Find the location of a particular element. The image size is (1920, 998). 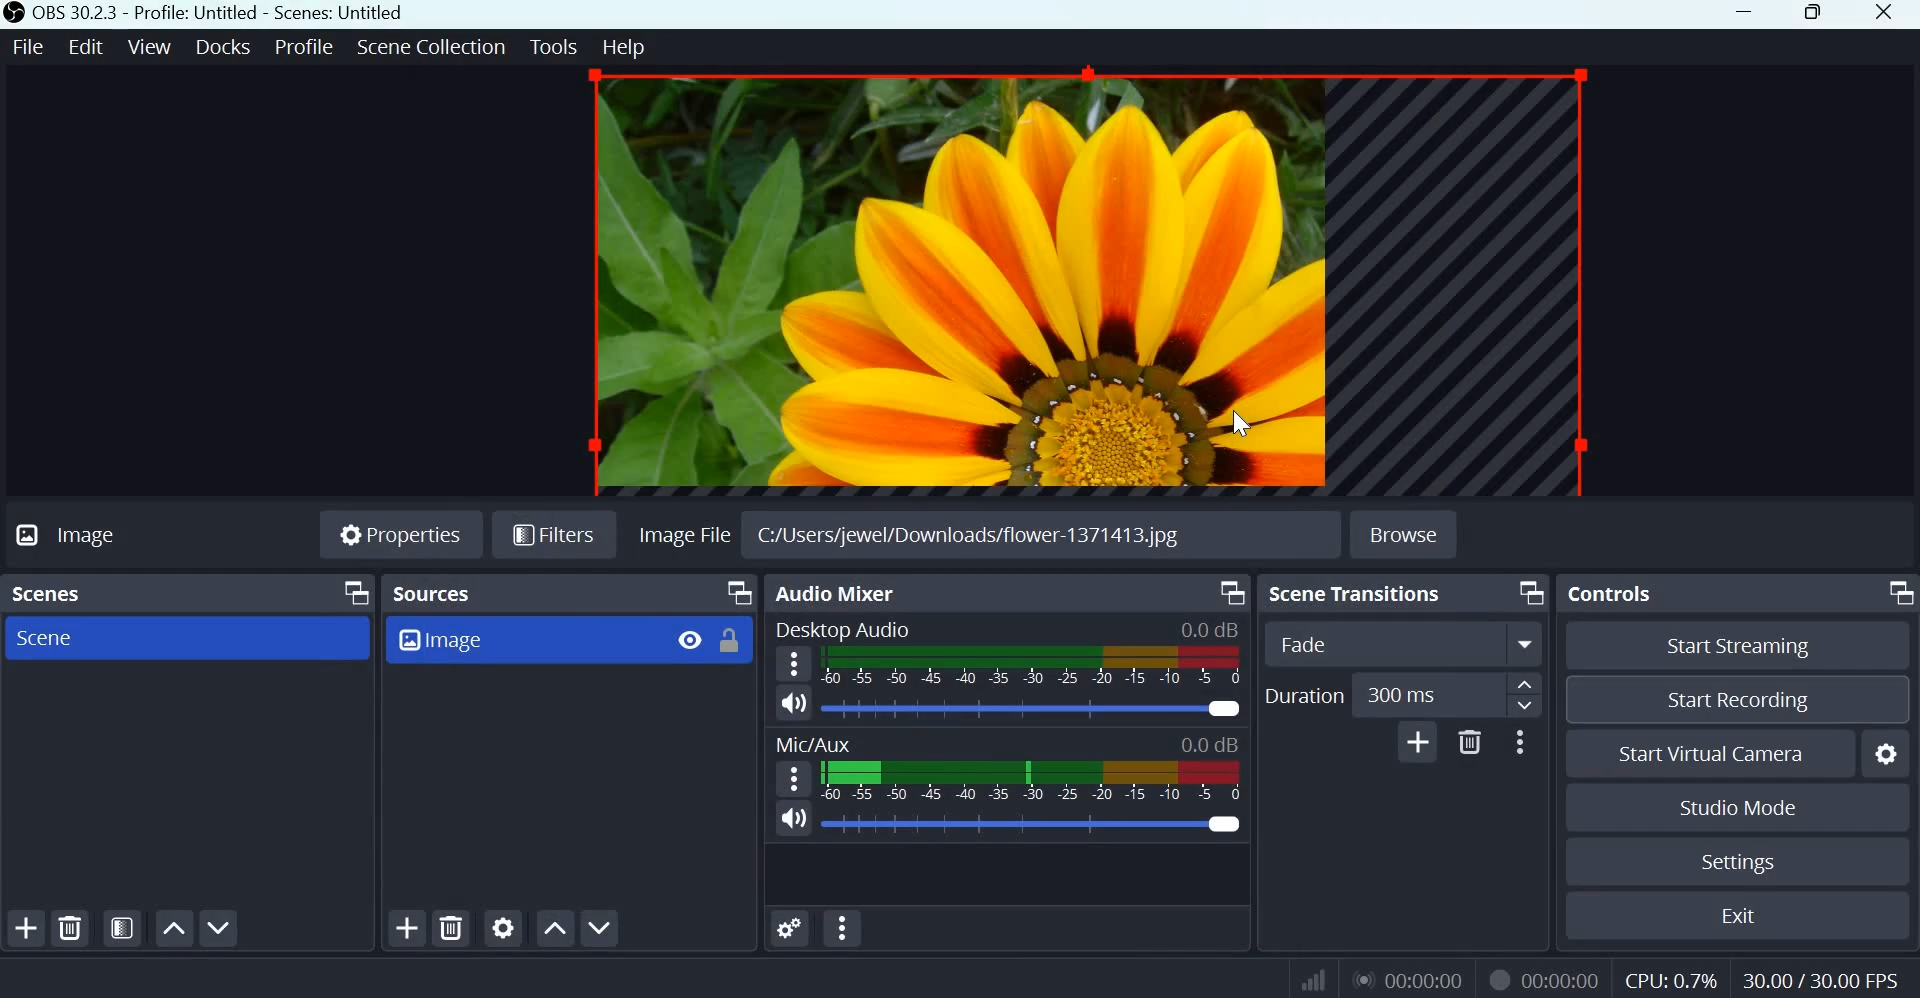

Dock Options icon is located at coordinates (1531, 593).